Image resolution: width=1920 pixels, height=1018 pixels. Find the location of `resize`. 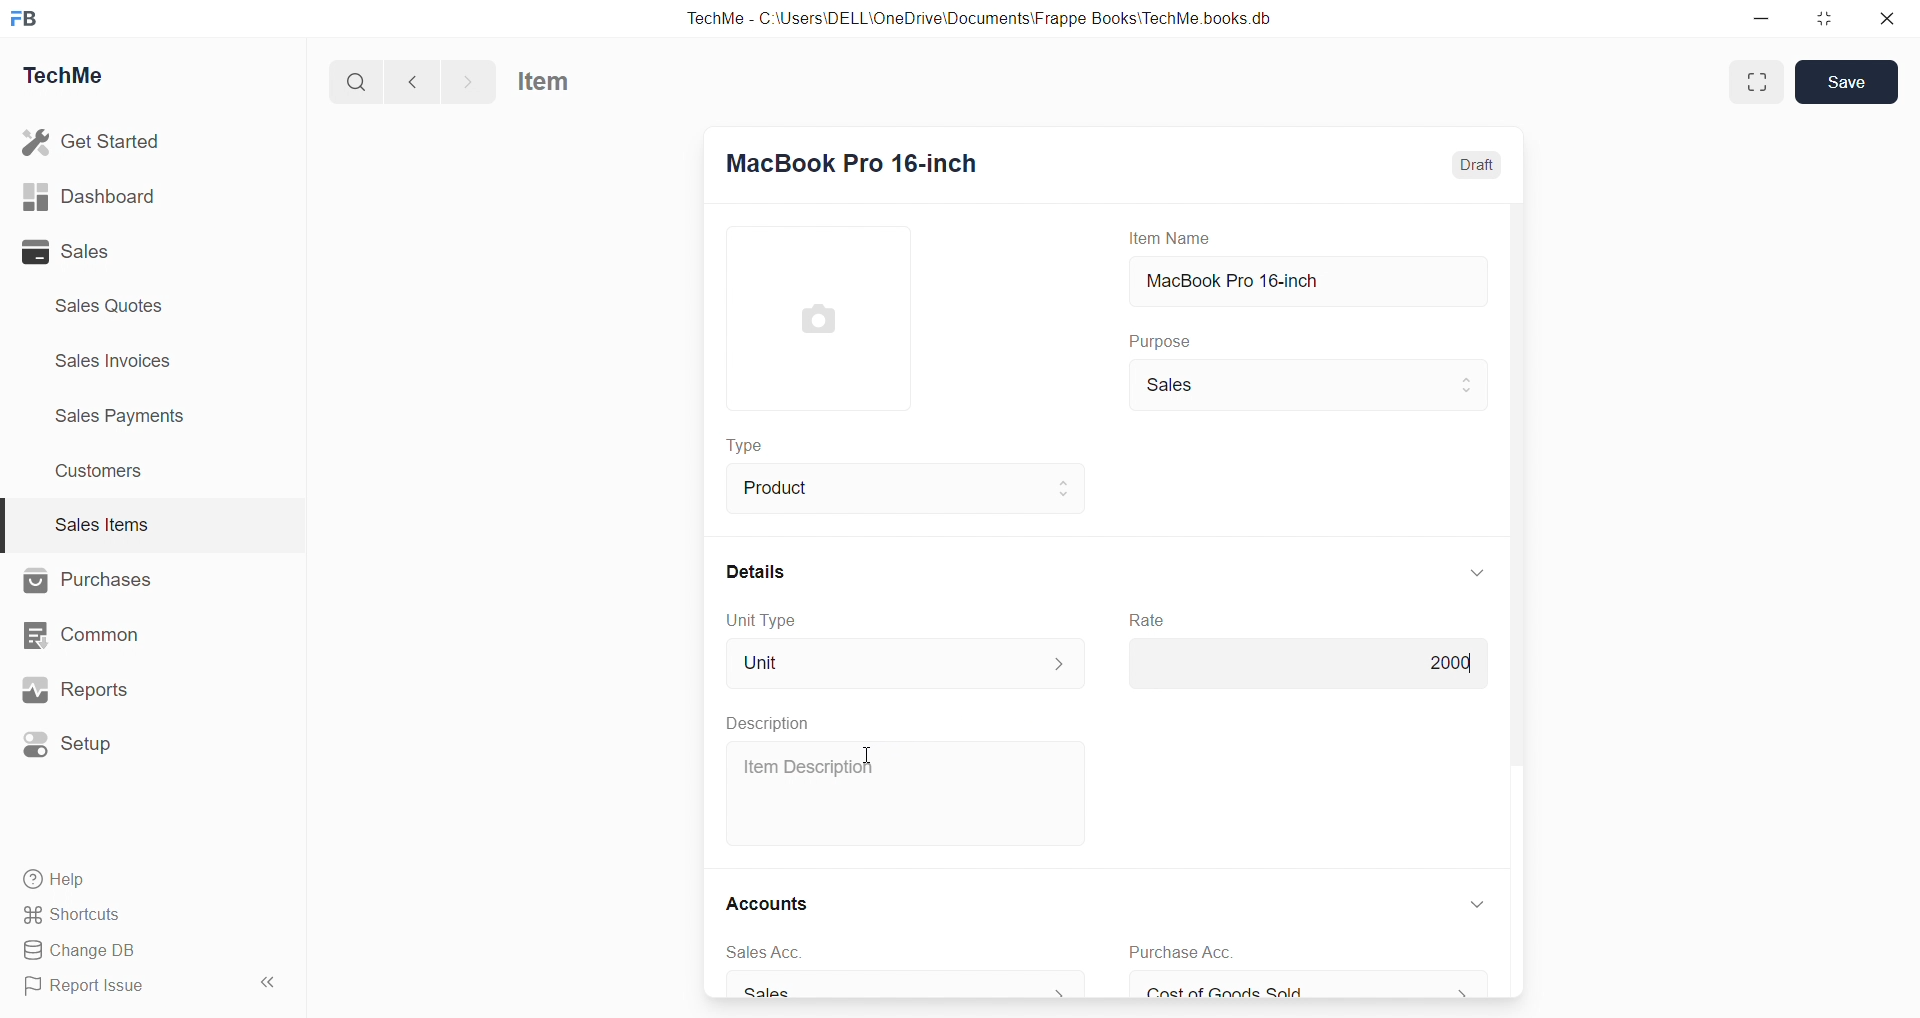

resize is located at coordinates (1824, 19).